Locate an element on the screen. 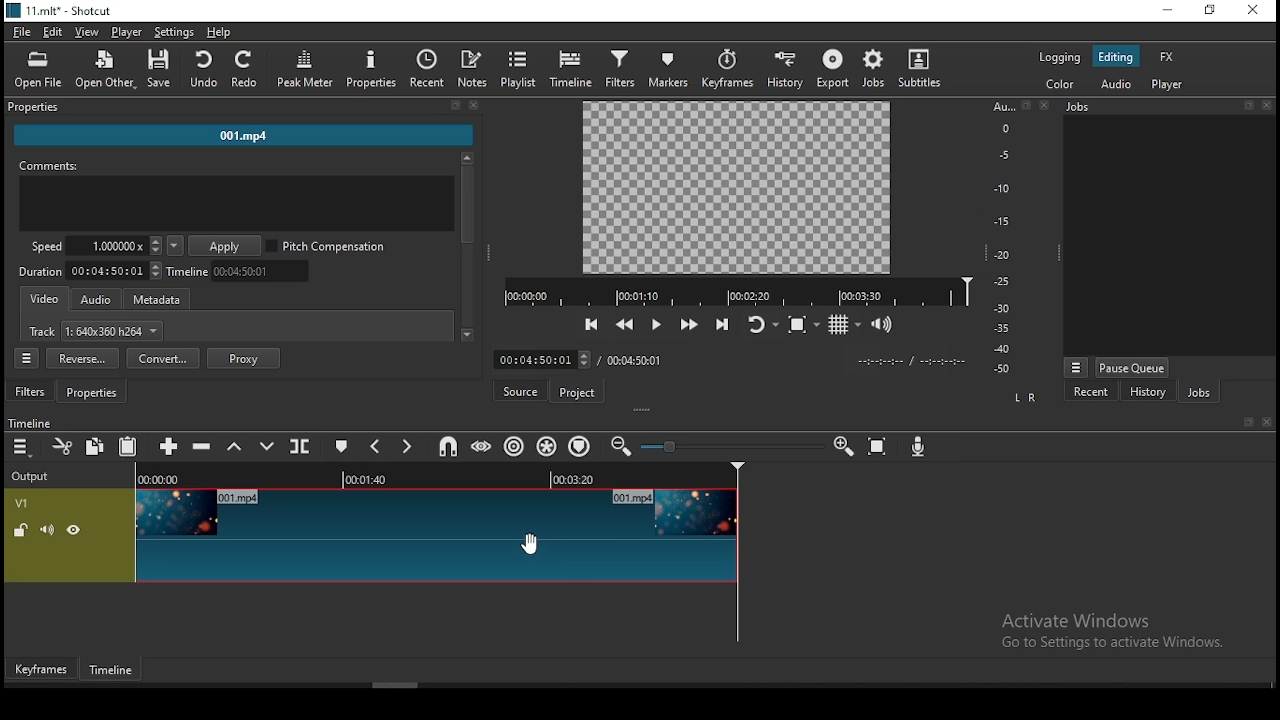 Image resolution: width=1280 pixels, height=720 pixels. file is located at coordinates (21, 31).